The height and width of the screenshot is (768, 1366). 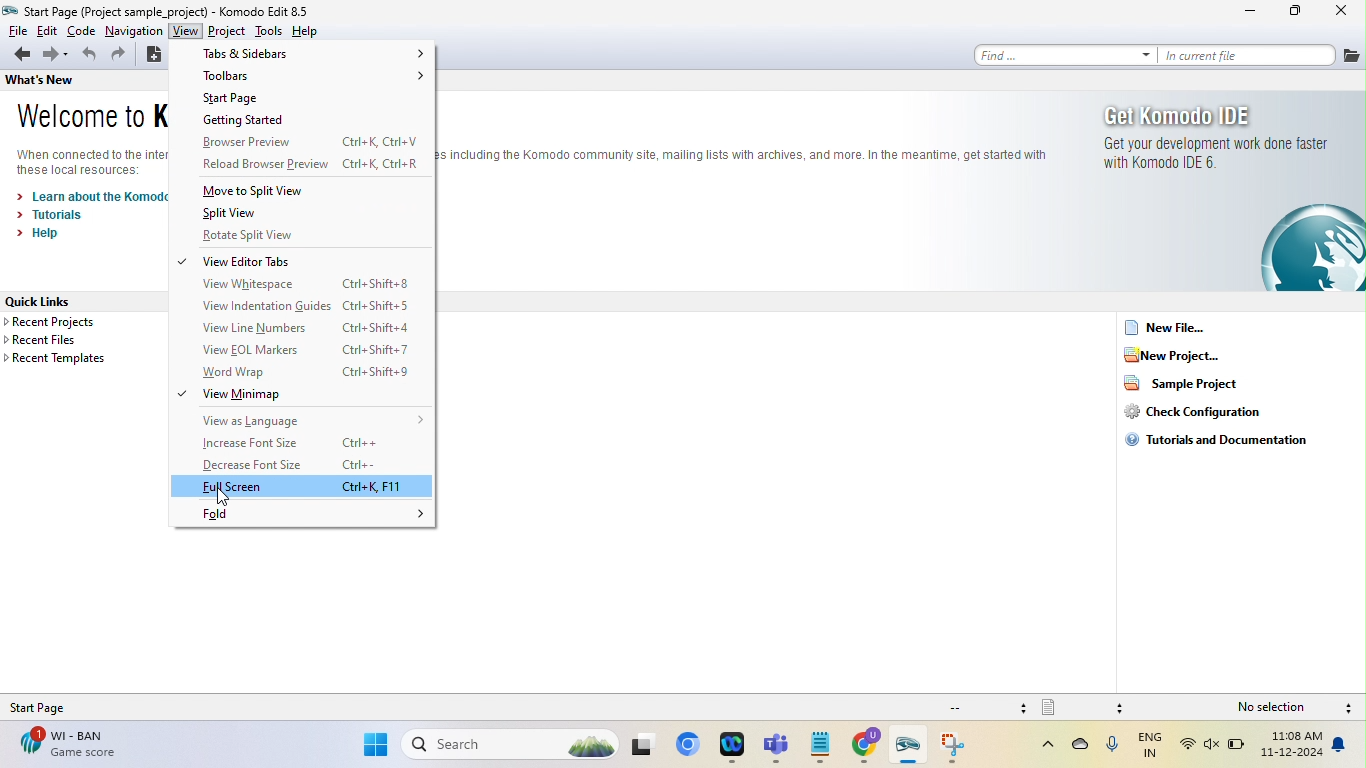 What do you see at coordinates (305, 351) in the screenshot?
I see `view  eol markers` at bounding box center [305, 351].